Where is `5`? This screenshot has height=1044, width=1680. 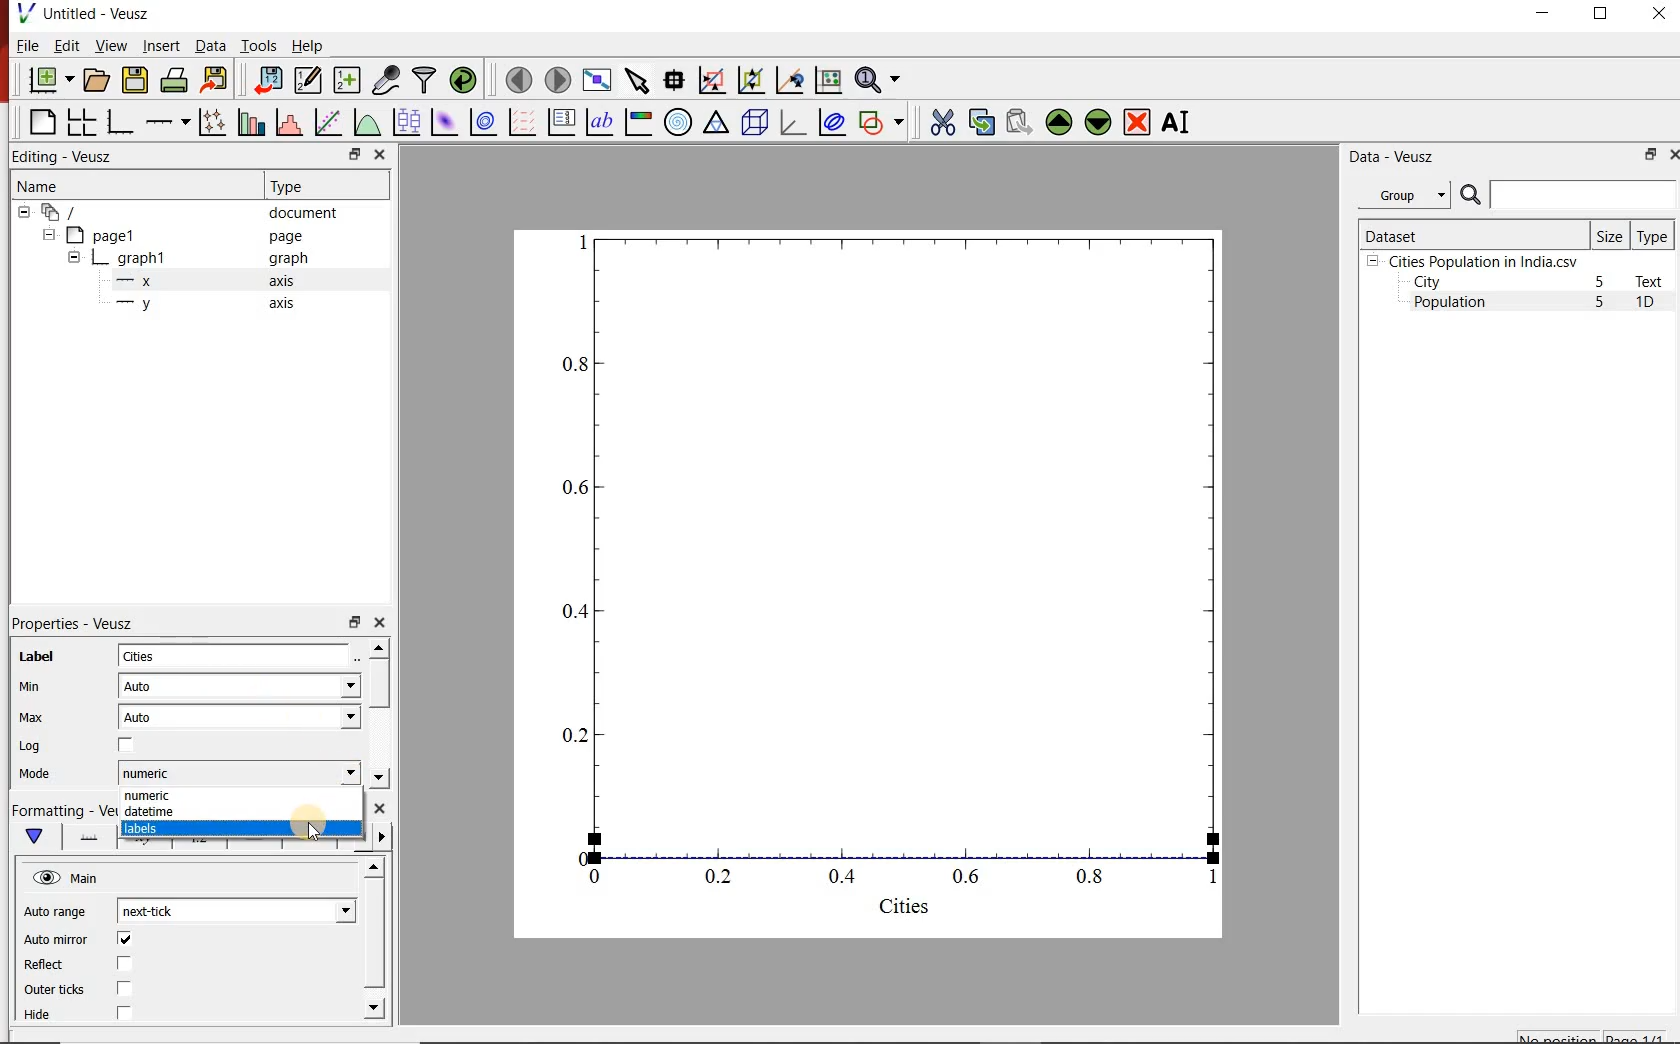
5 is located at coordinates (1601, 283).